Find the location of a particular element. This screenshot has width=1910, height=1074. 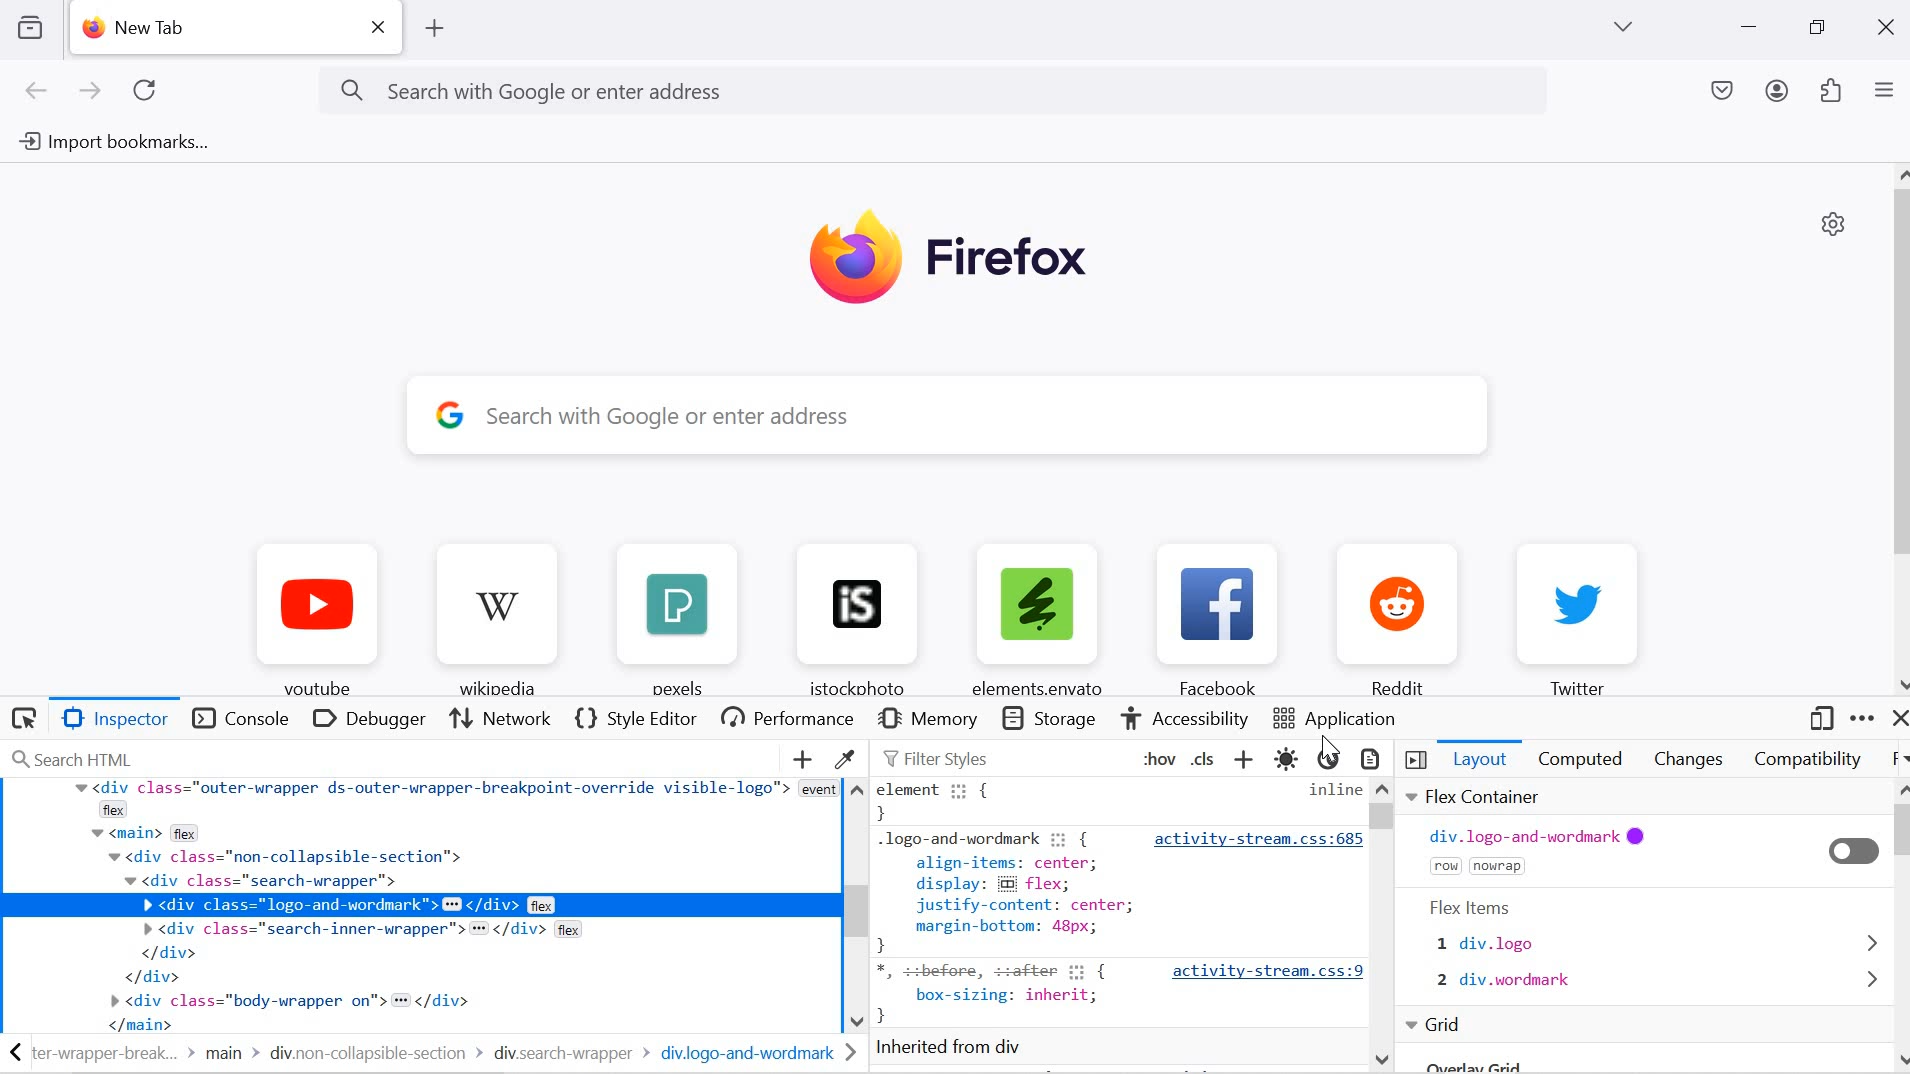

storage is located at coordinates (1053, 718).